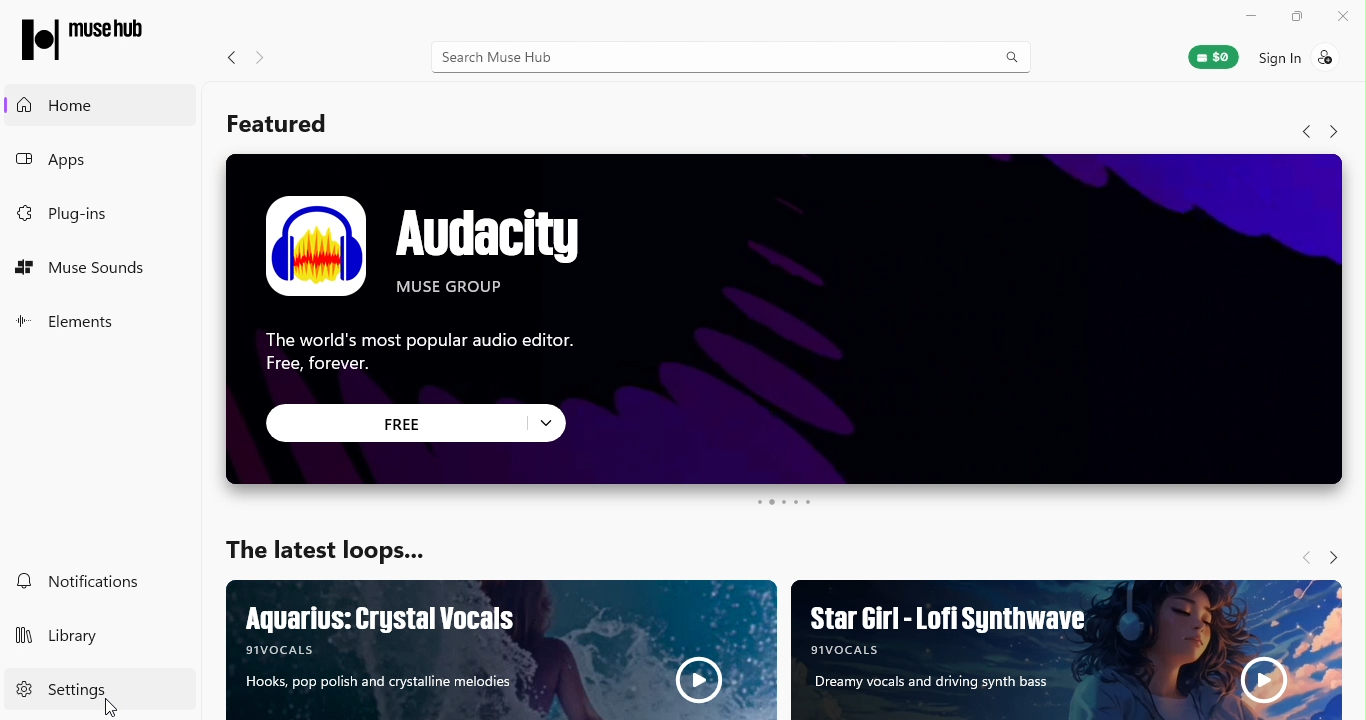  What do you see at coordinates (280, 125) in the screenshot?
I see `Featured` at bounding box center [280, 125].